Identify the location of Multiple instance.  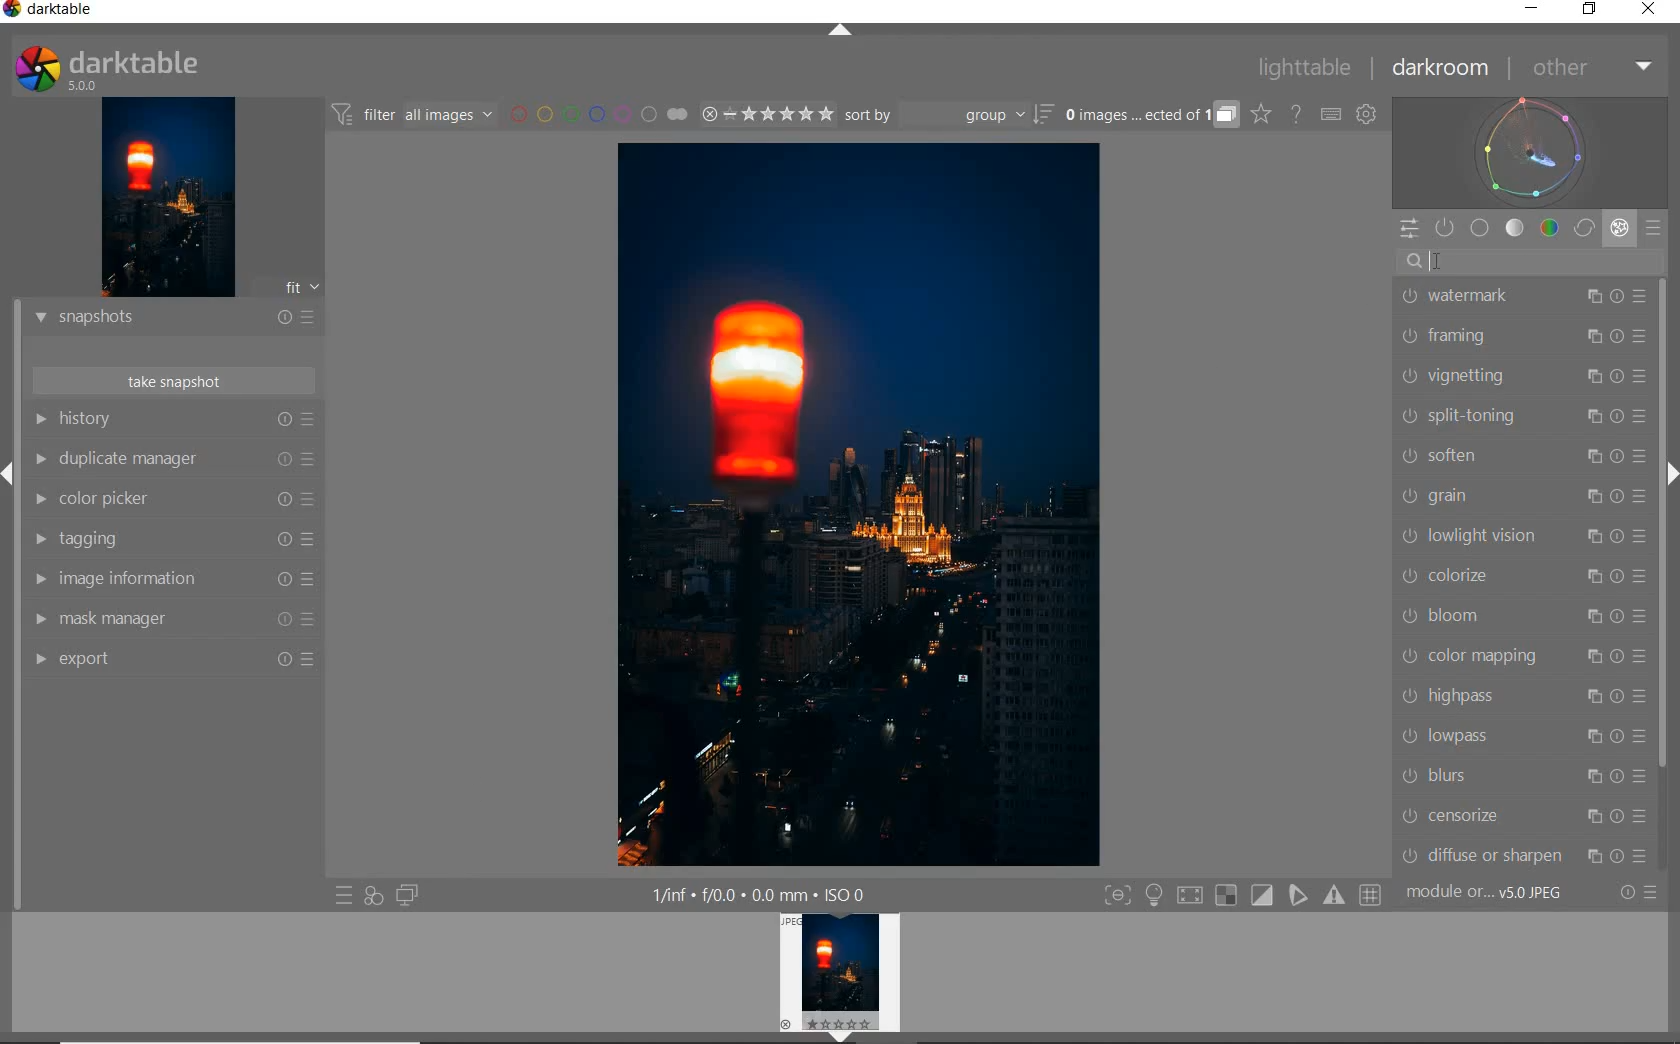
(1586, 616).